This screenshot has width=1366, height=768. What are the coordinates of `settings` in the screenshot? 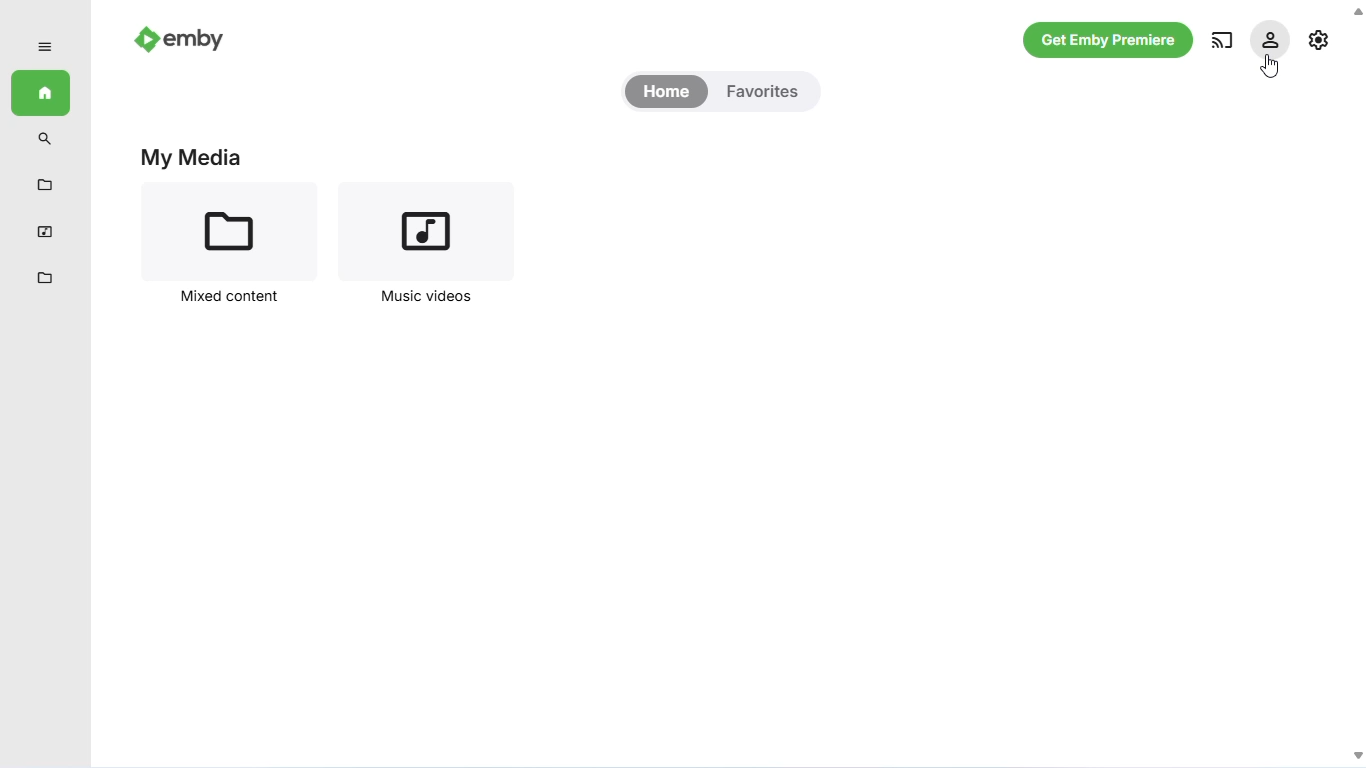 It's located at (1269, 39).